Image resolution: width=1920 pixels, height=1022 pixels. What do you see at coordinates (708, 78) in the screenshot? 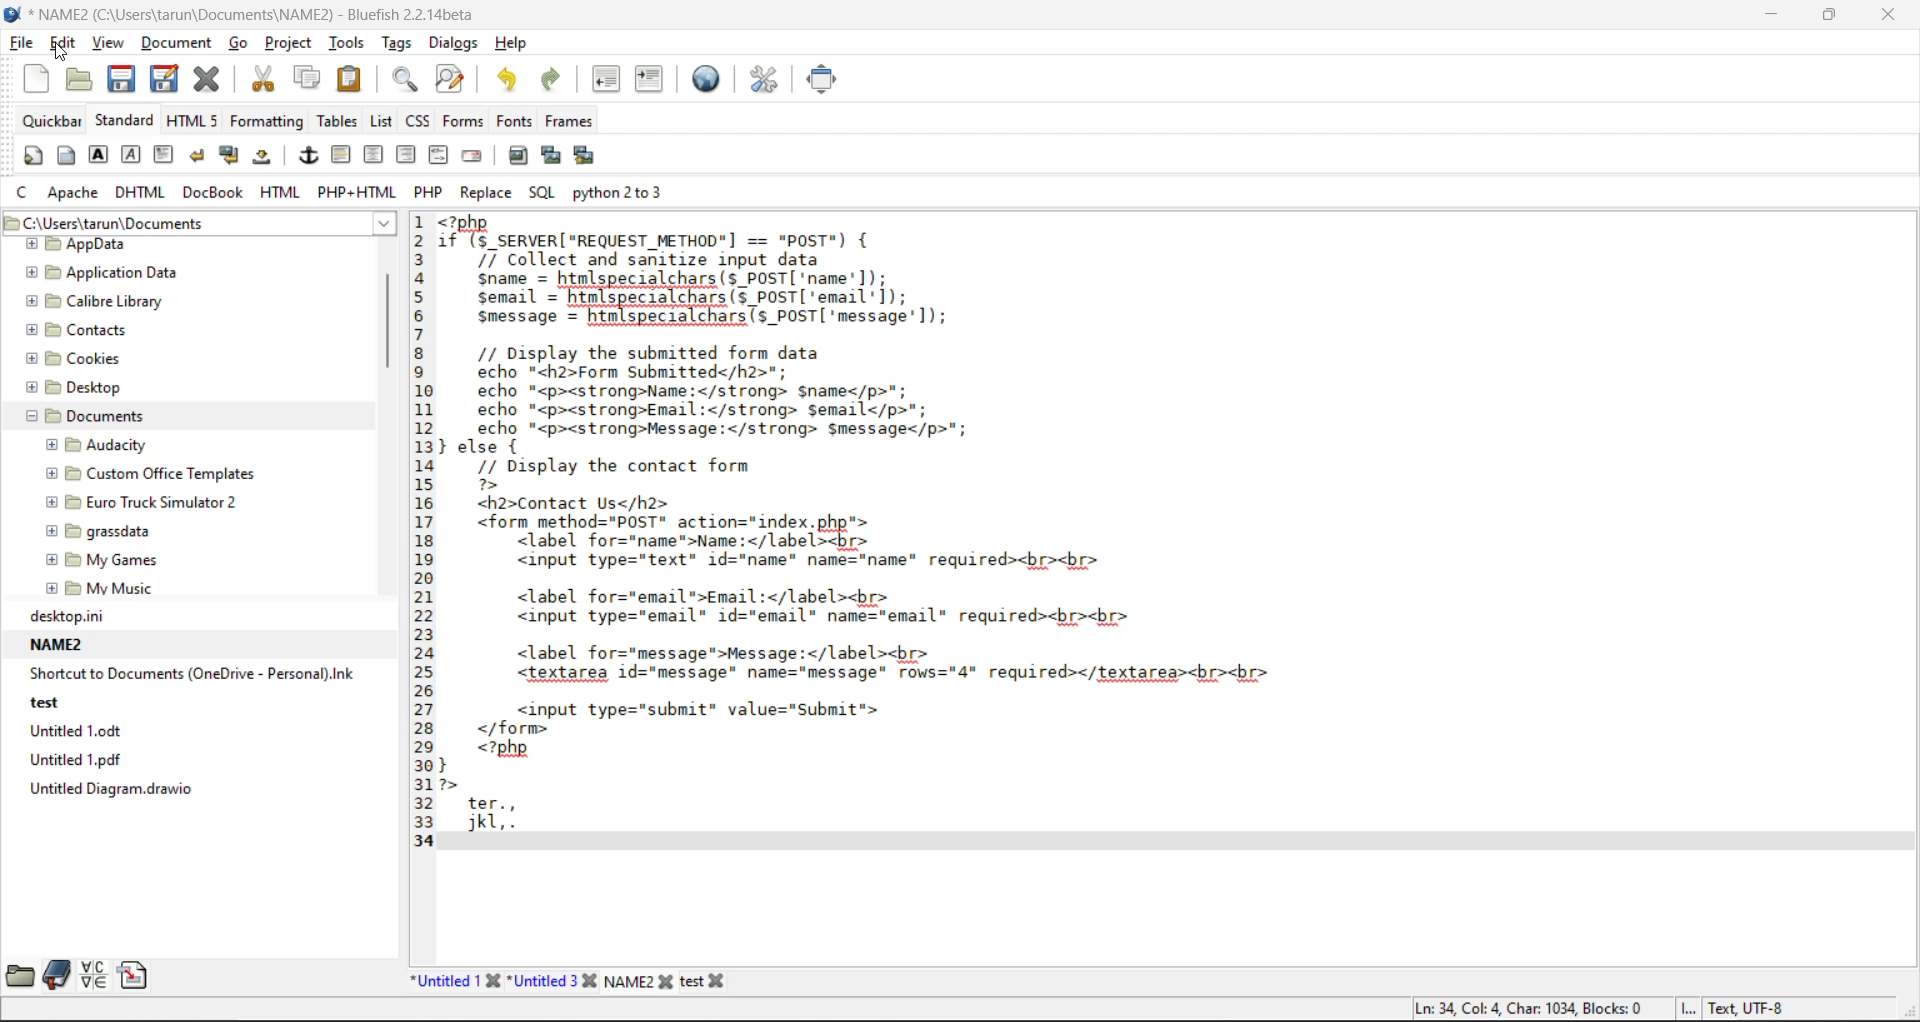
I see `preview in browser` at bounding box center [708, 78].